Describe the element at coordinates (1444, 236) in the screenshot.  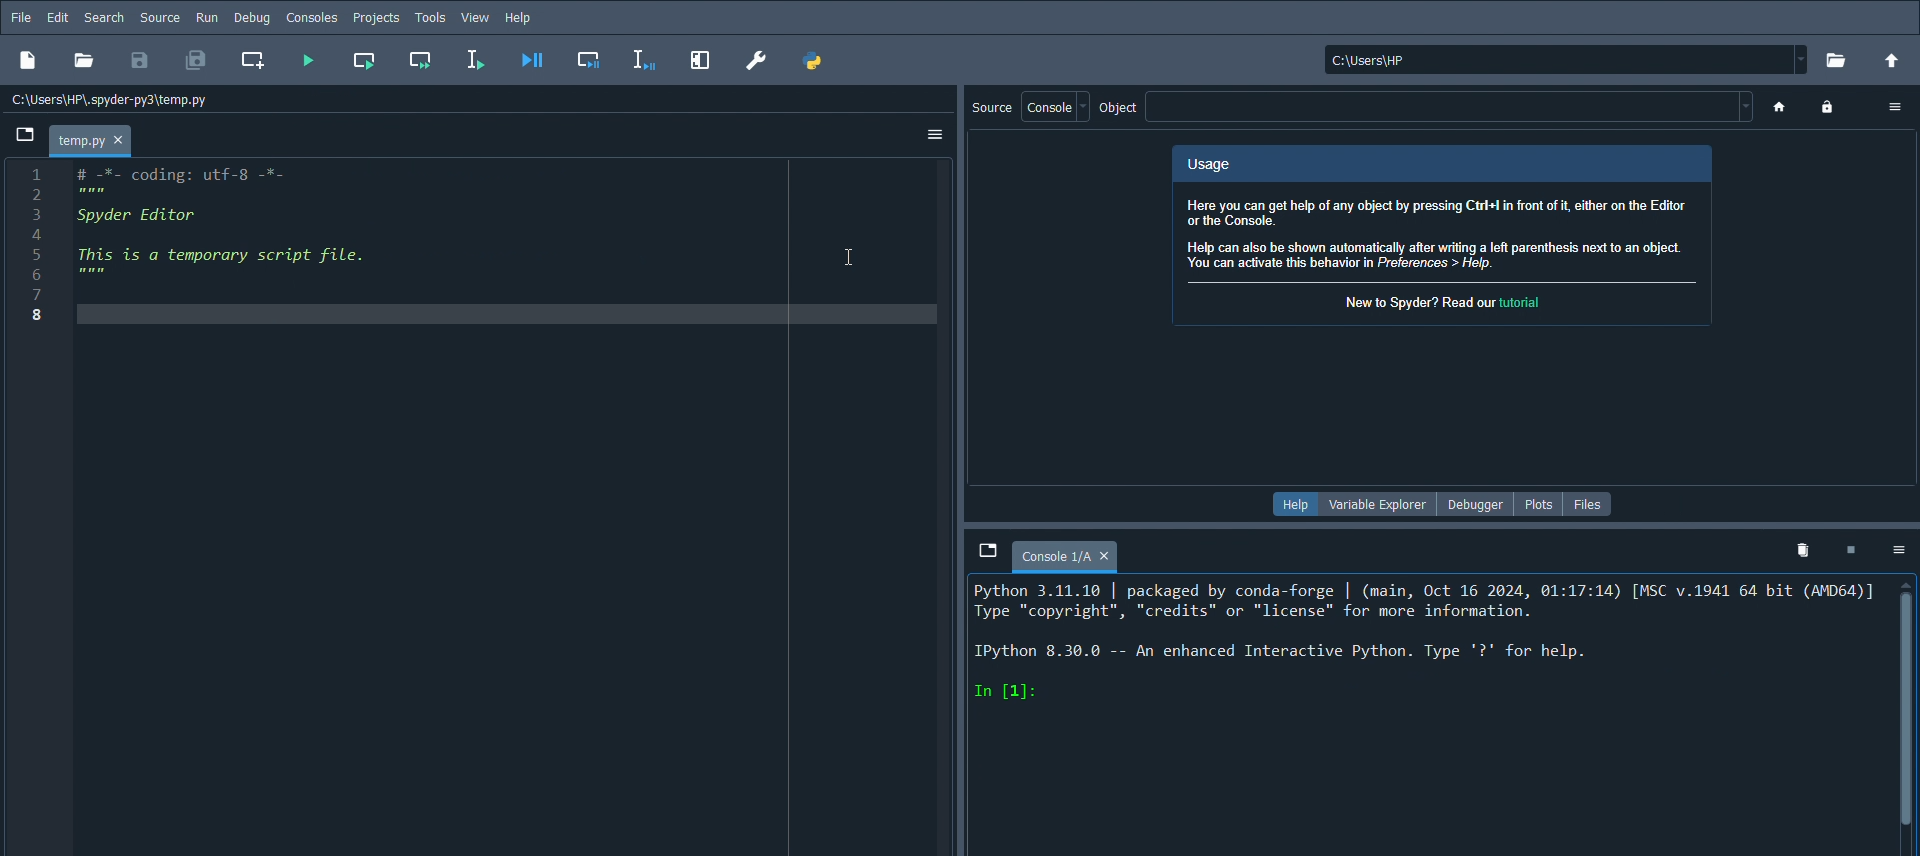
I see `usage info` at that location.